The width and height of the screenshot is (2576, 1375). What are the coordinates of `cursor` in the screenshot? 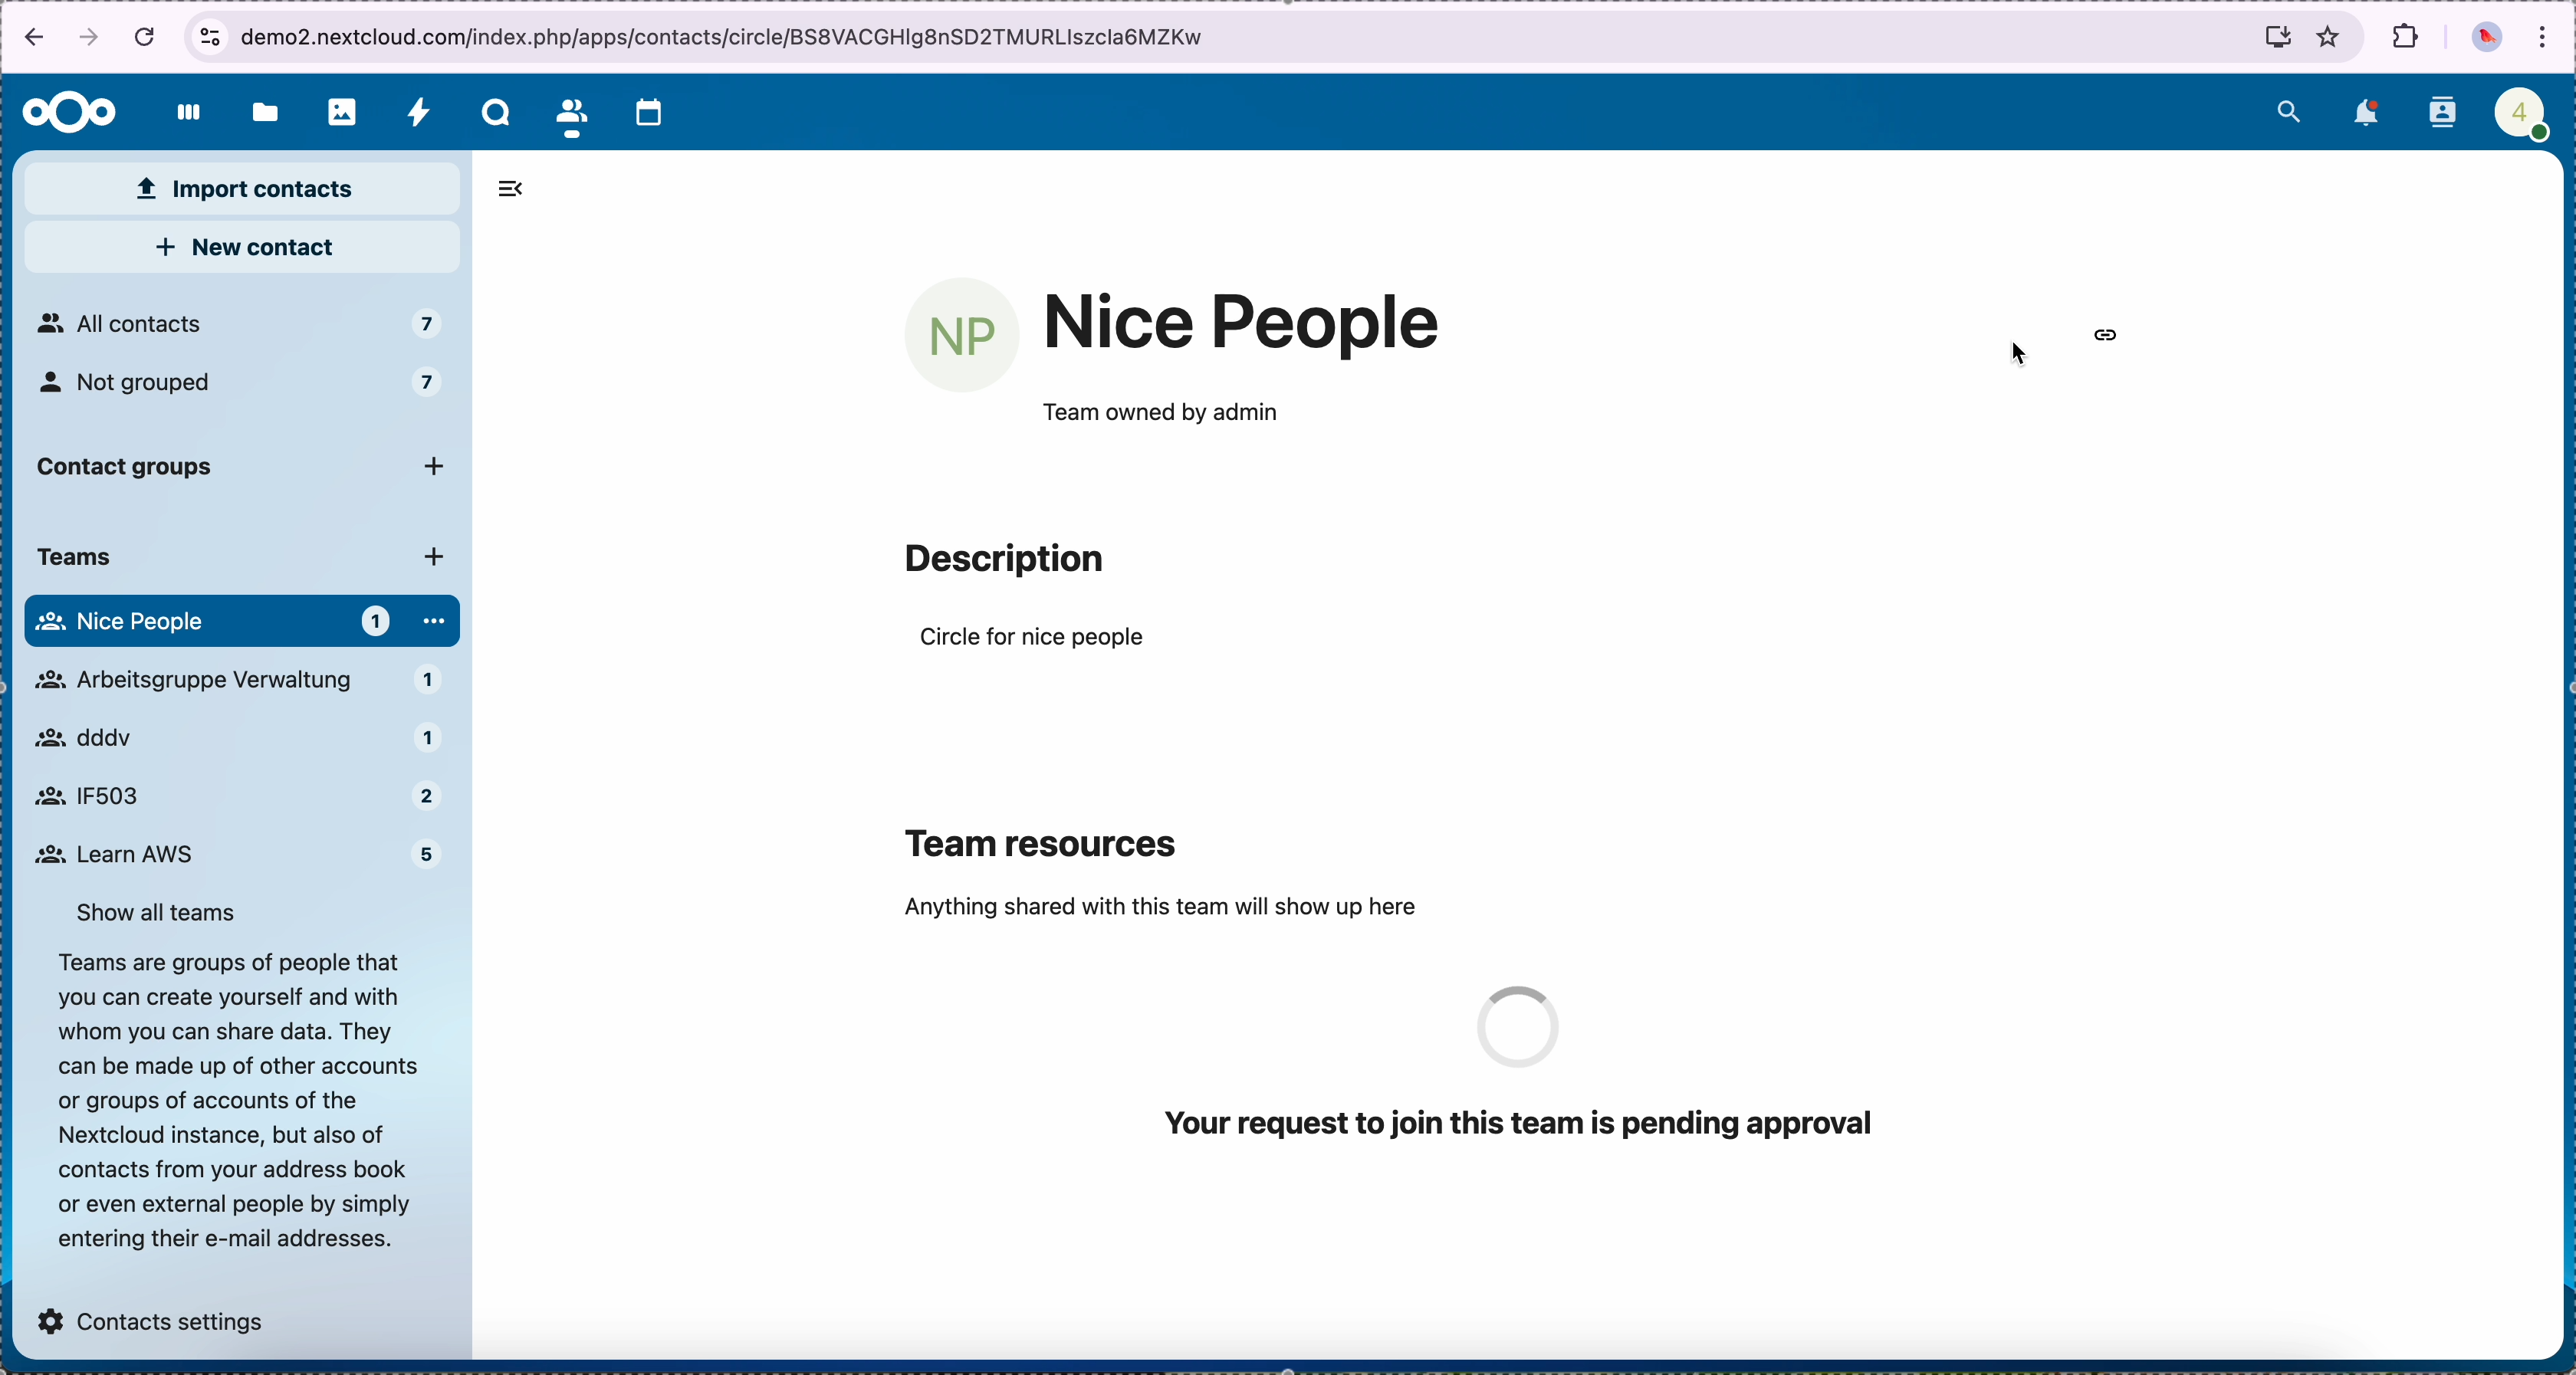 It's located at (2022, 352).